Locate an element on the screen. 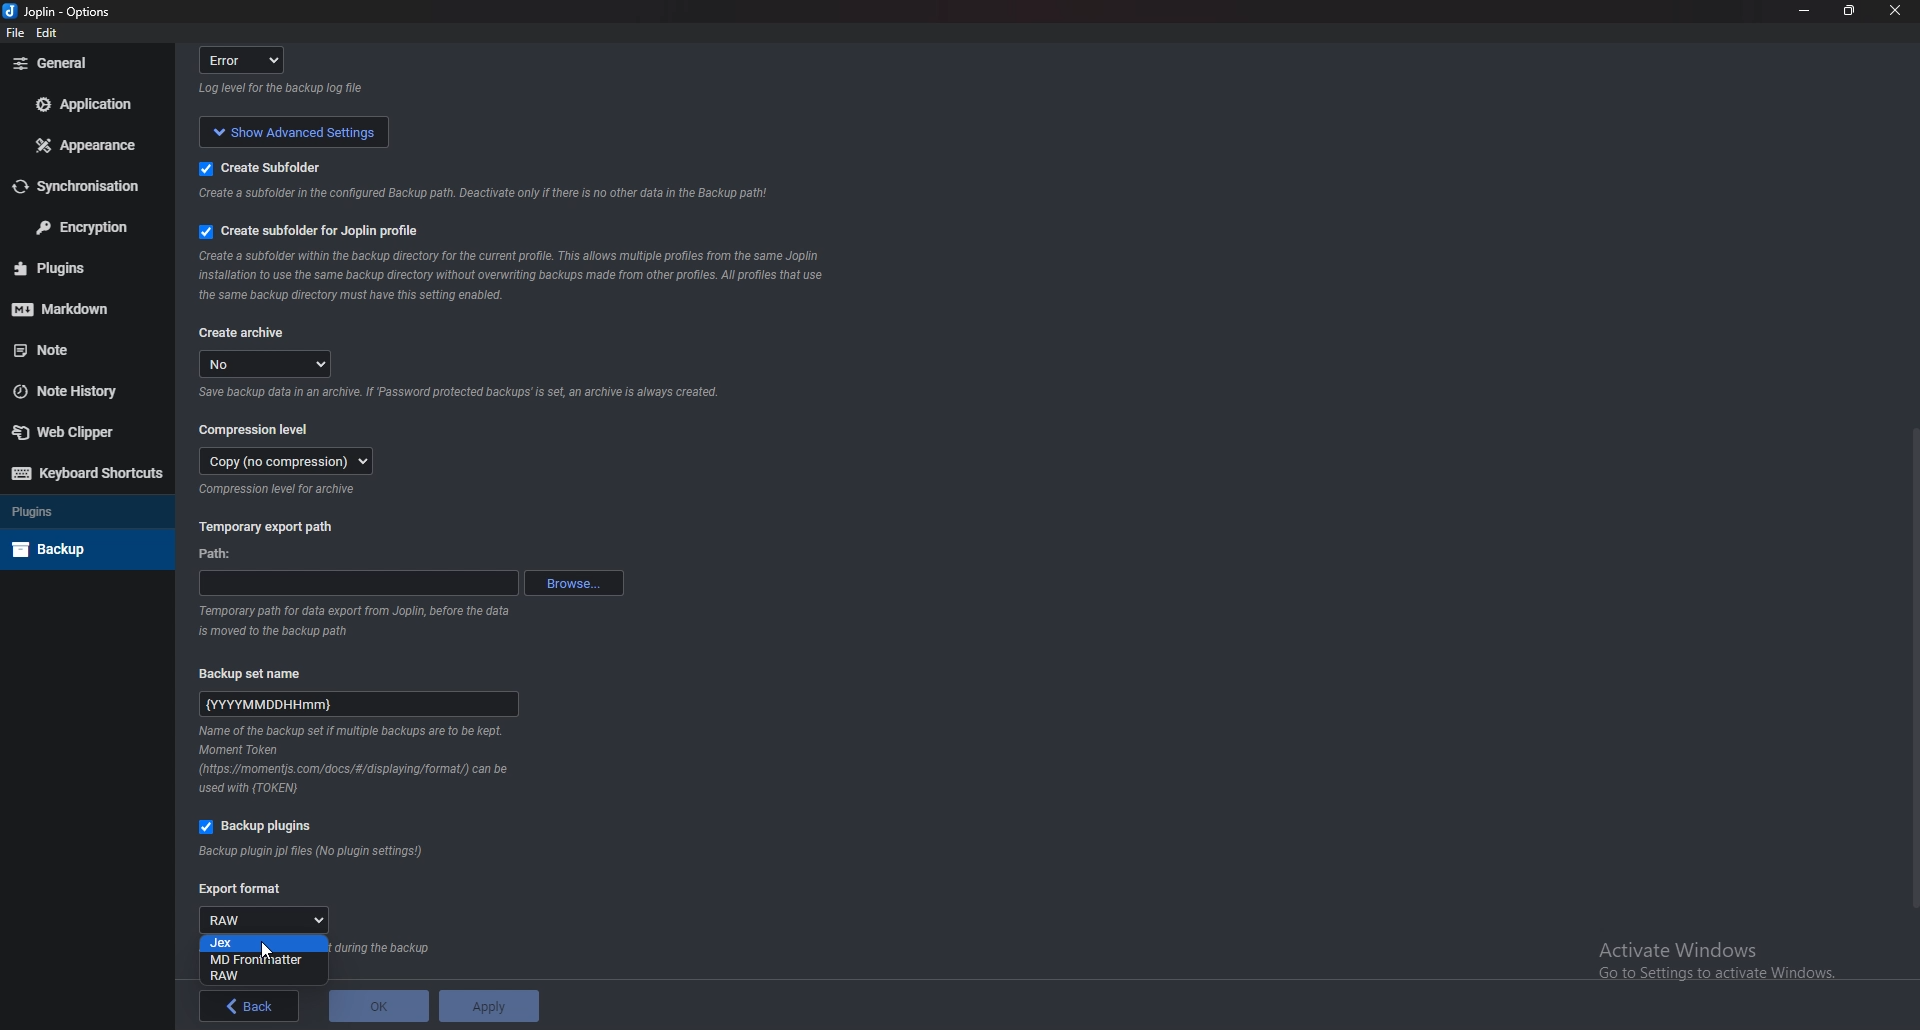 This screenshot has width=1920, height=1030. close is located at coordinates (1892, 15).